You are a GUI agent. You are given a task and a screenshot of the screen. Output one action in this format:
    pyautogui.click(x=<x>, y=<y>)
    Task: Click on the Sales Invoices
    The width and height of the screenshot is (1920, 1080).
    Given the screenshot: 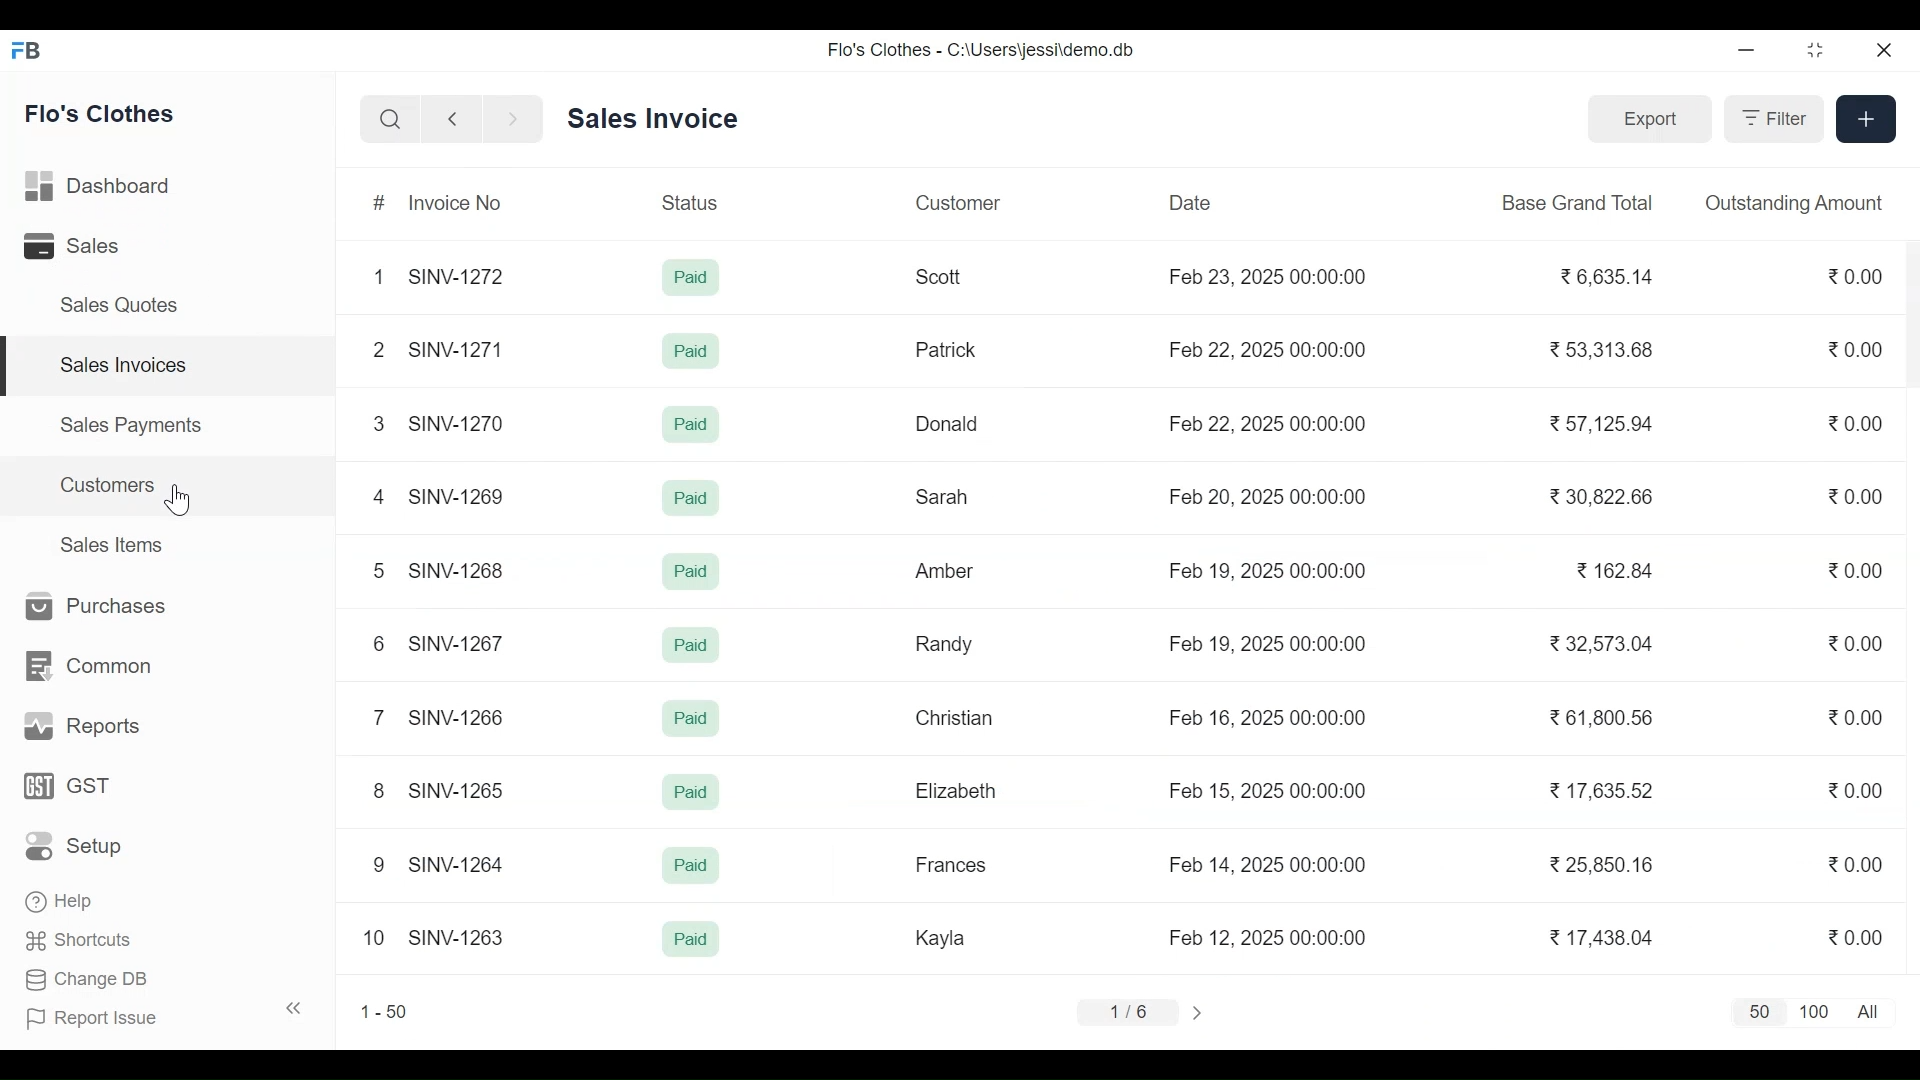 What is the action you would take?
    pyautogui.click(x=170, y=366)
    